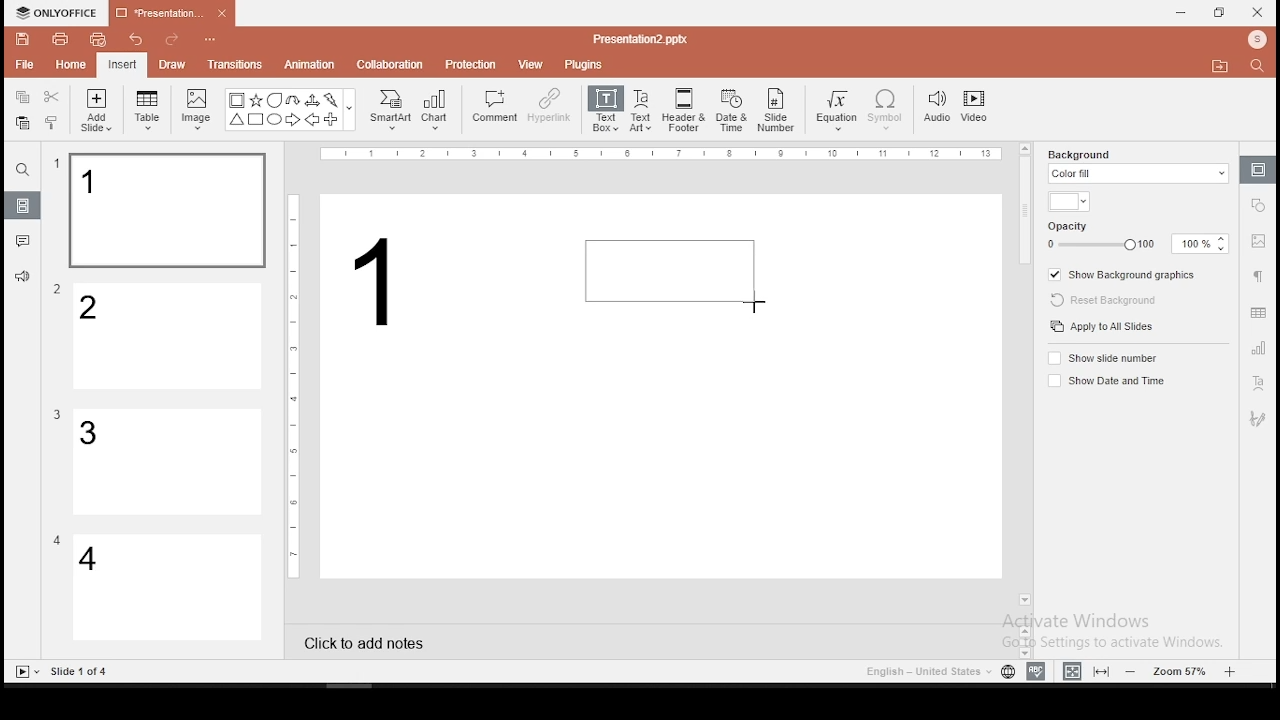 The width and height of the screenshot is (1280, 720). I want to click on active text box, so click(667, 271).